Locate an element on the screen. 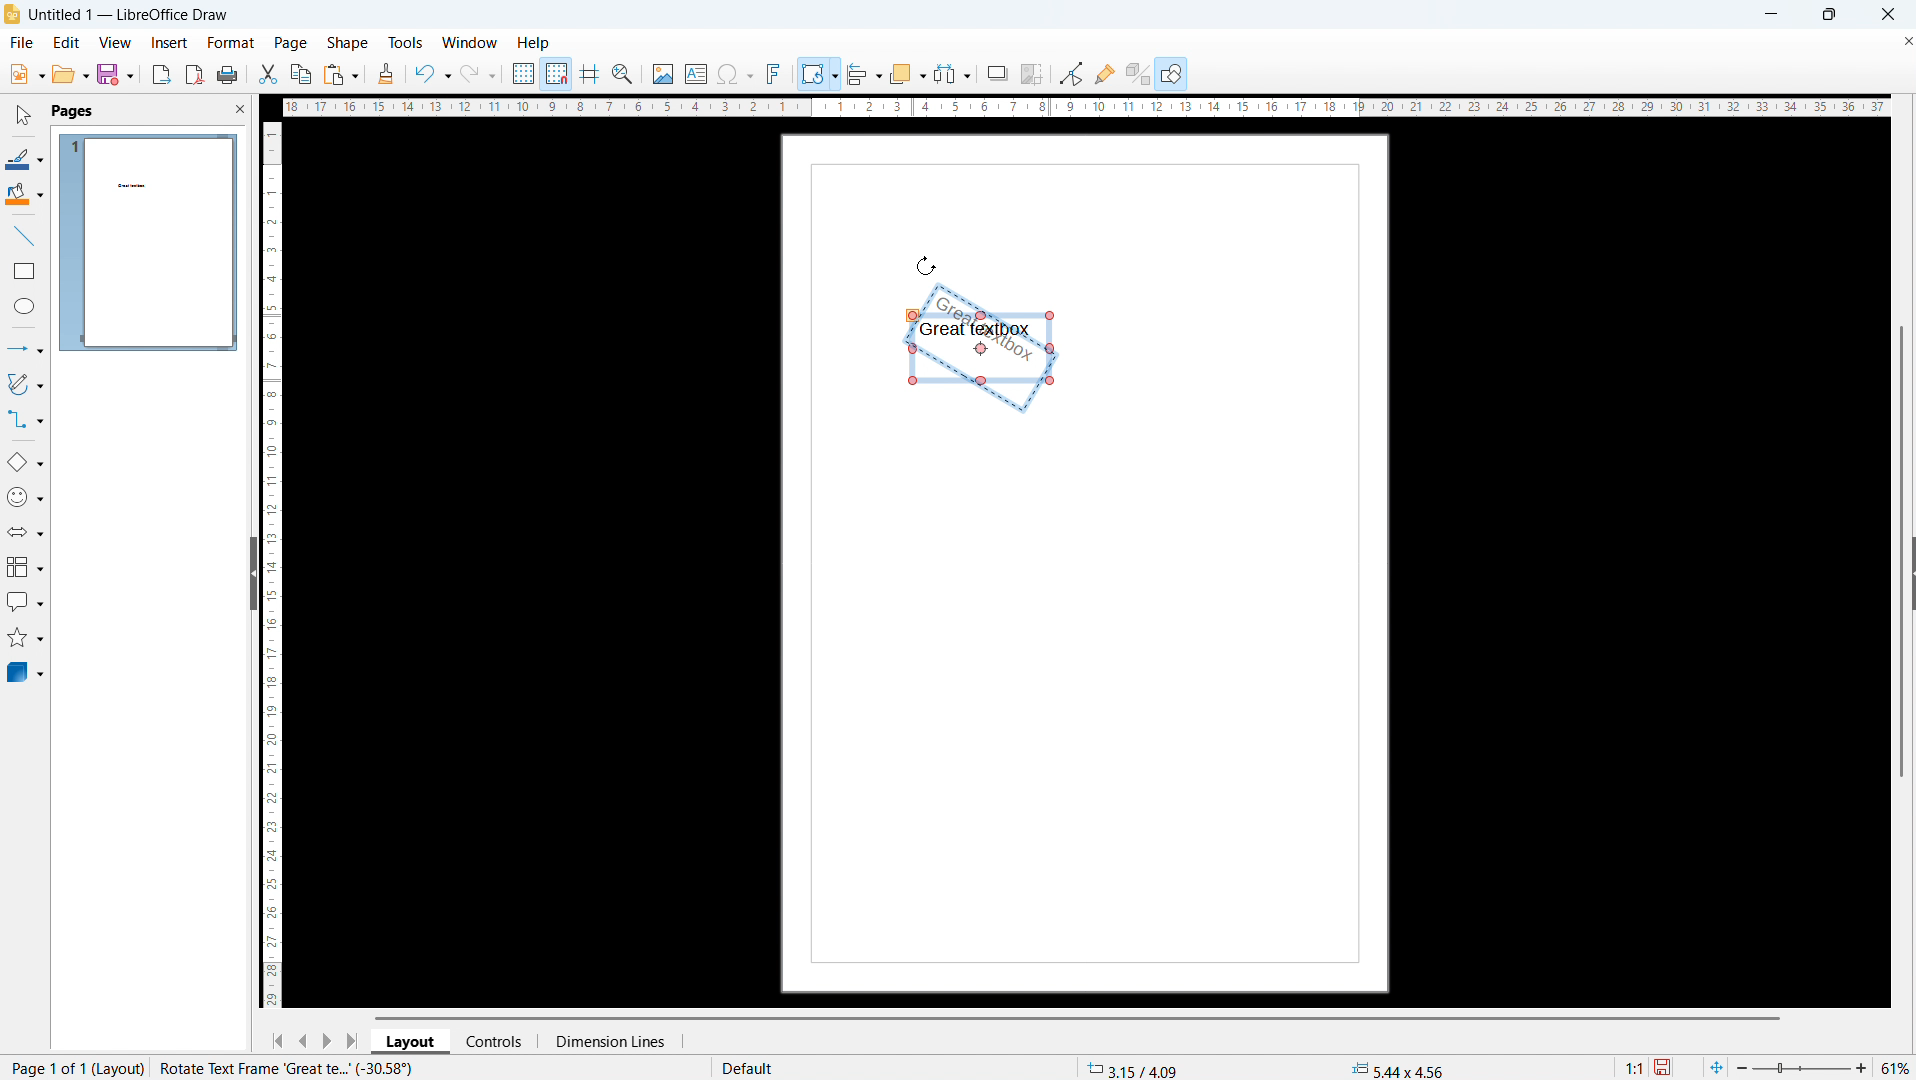 This screenshot has height=1080, width=1916. vertical ruler is located at coordinates (272, 563).